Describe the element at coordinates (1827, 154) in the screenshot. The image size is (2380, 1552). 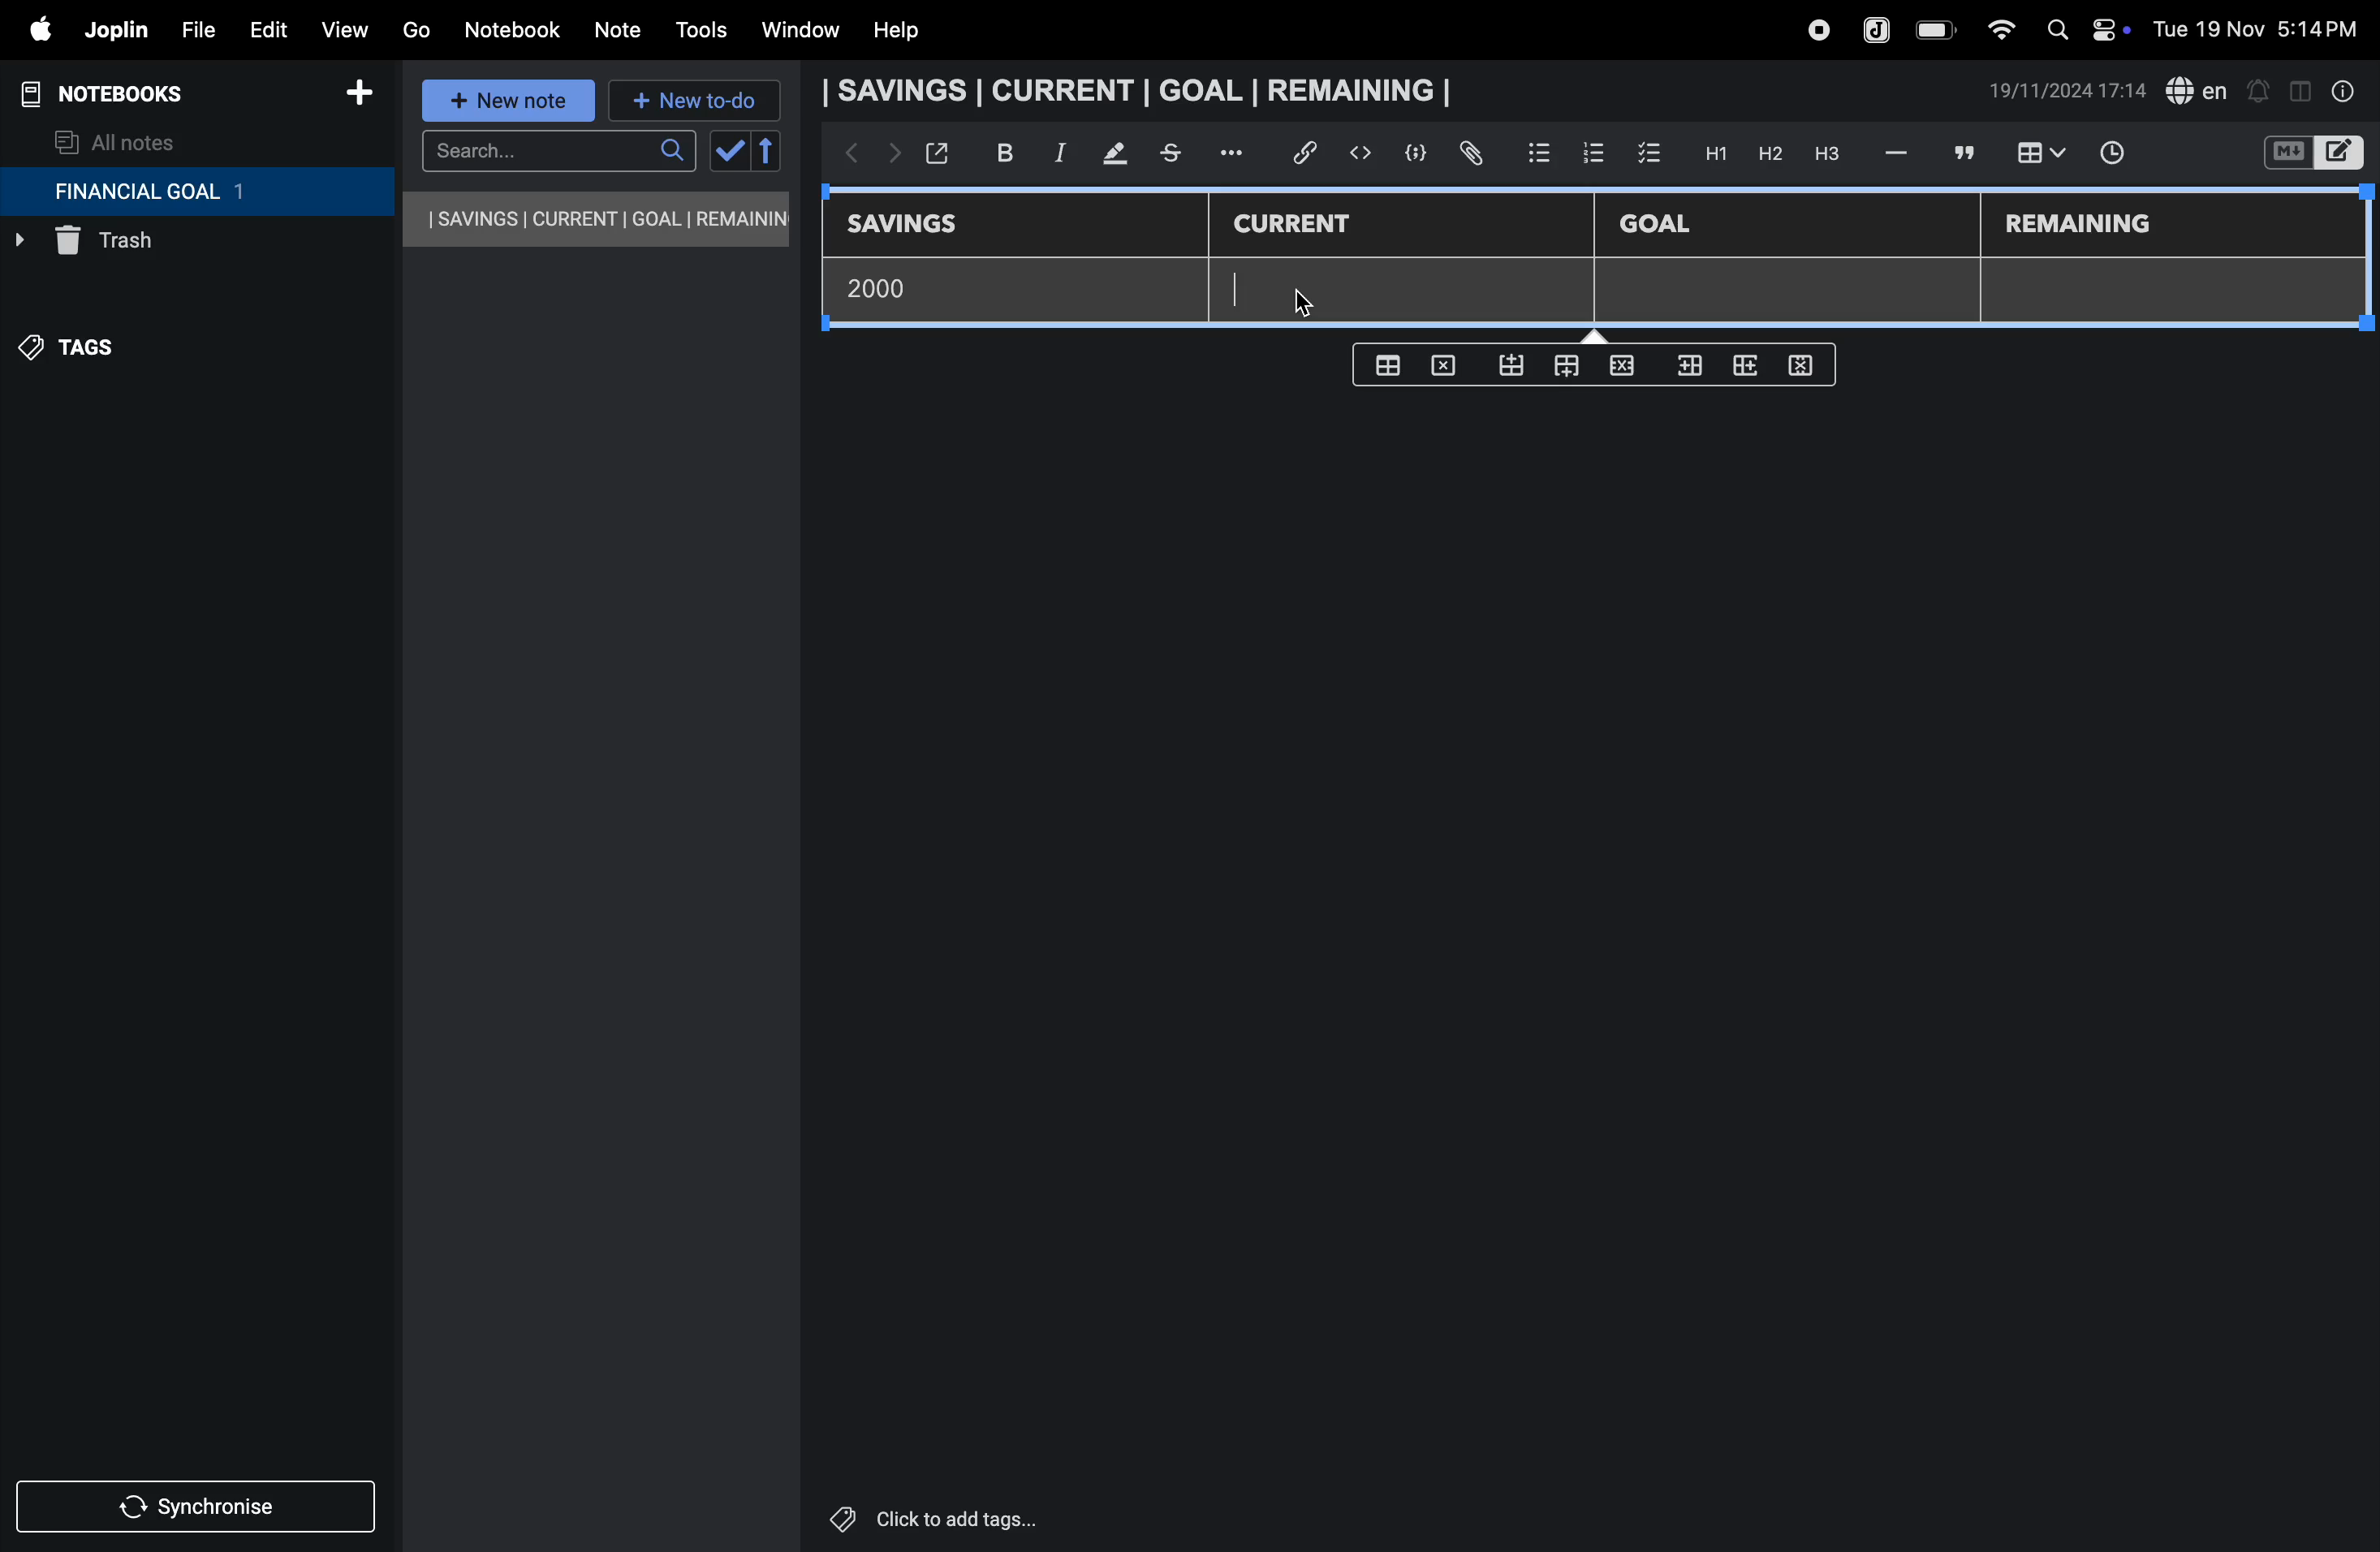
I see `heading 3` at that location.